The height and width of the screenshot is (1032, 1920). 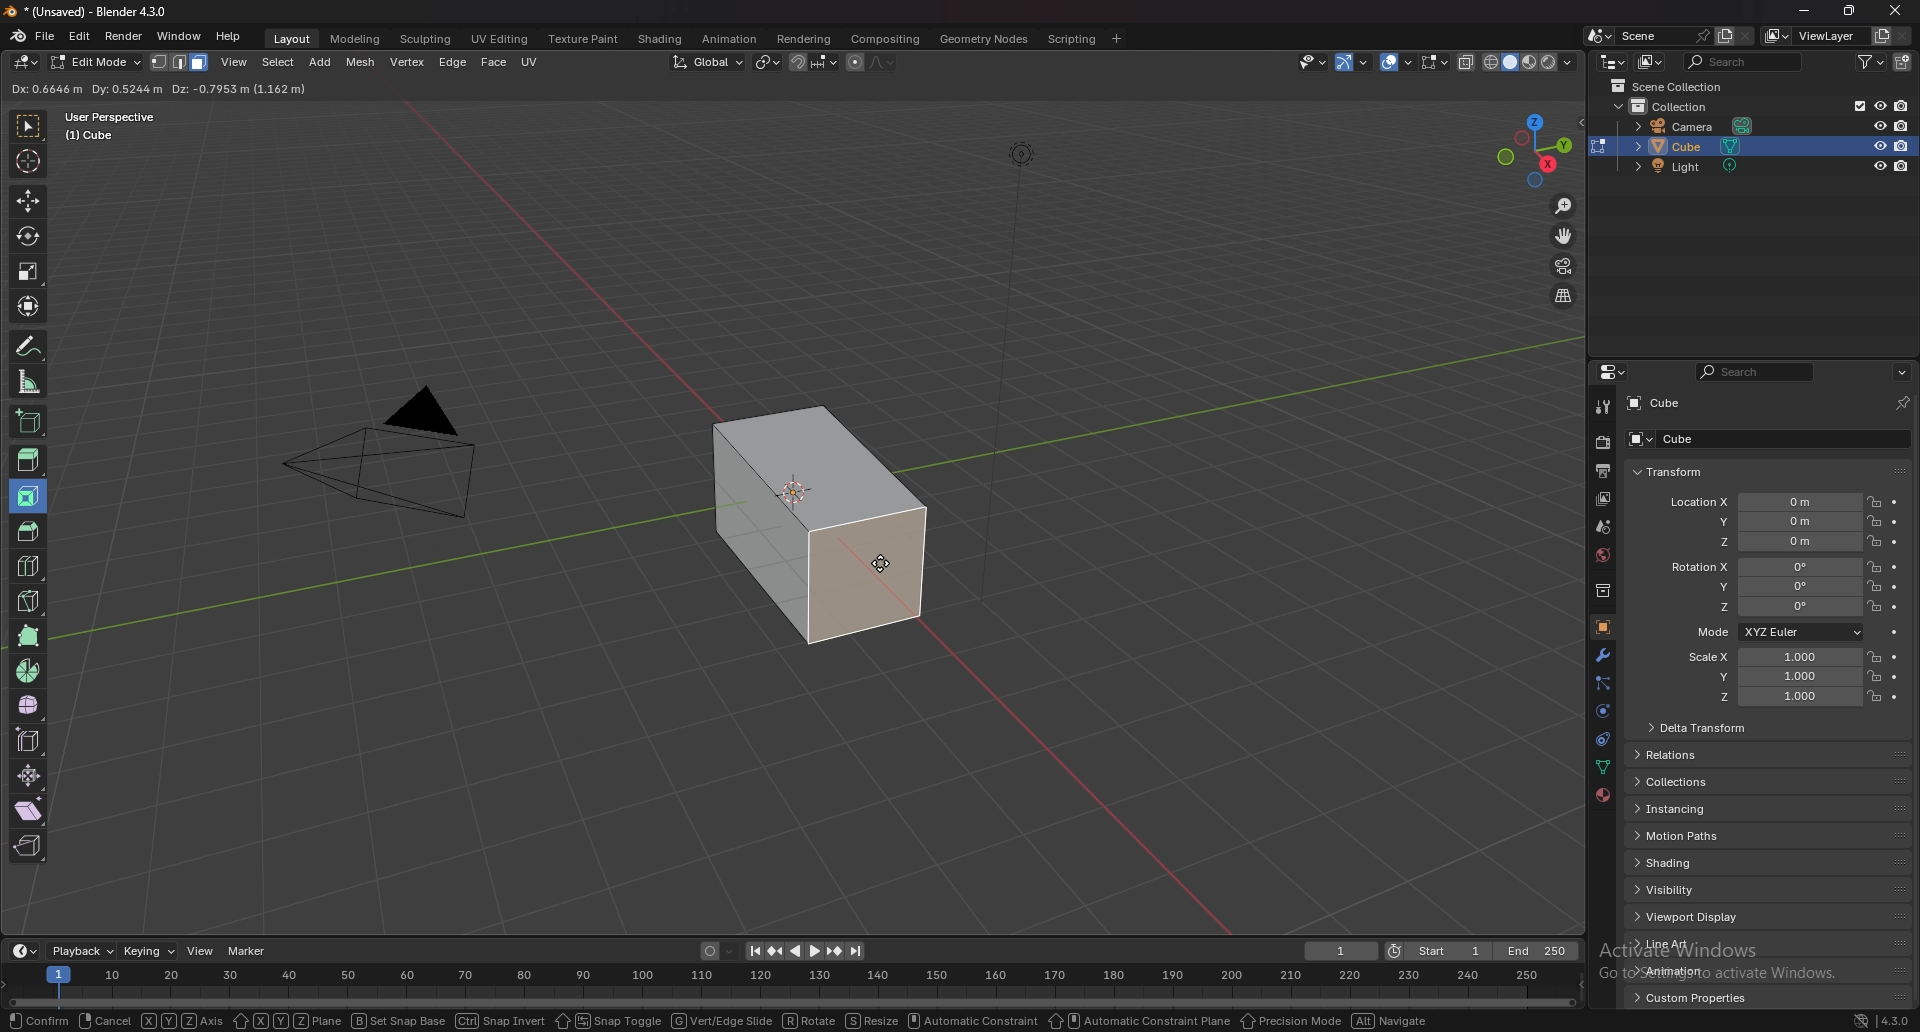 I want to click on blender, so click(x=18, y=36).